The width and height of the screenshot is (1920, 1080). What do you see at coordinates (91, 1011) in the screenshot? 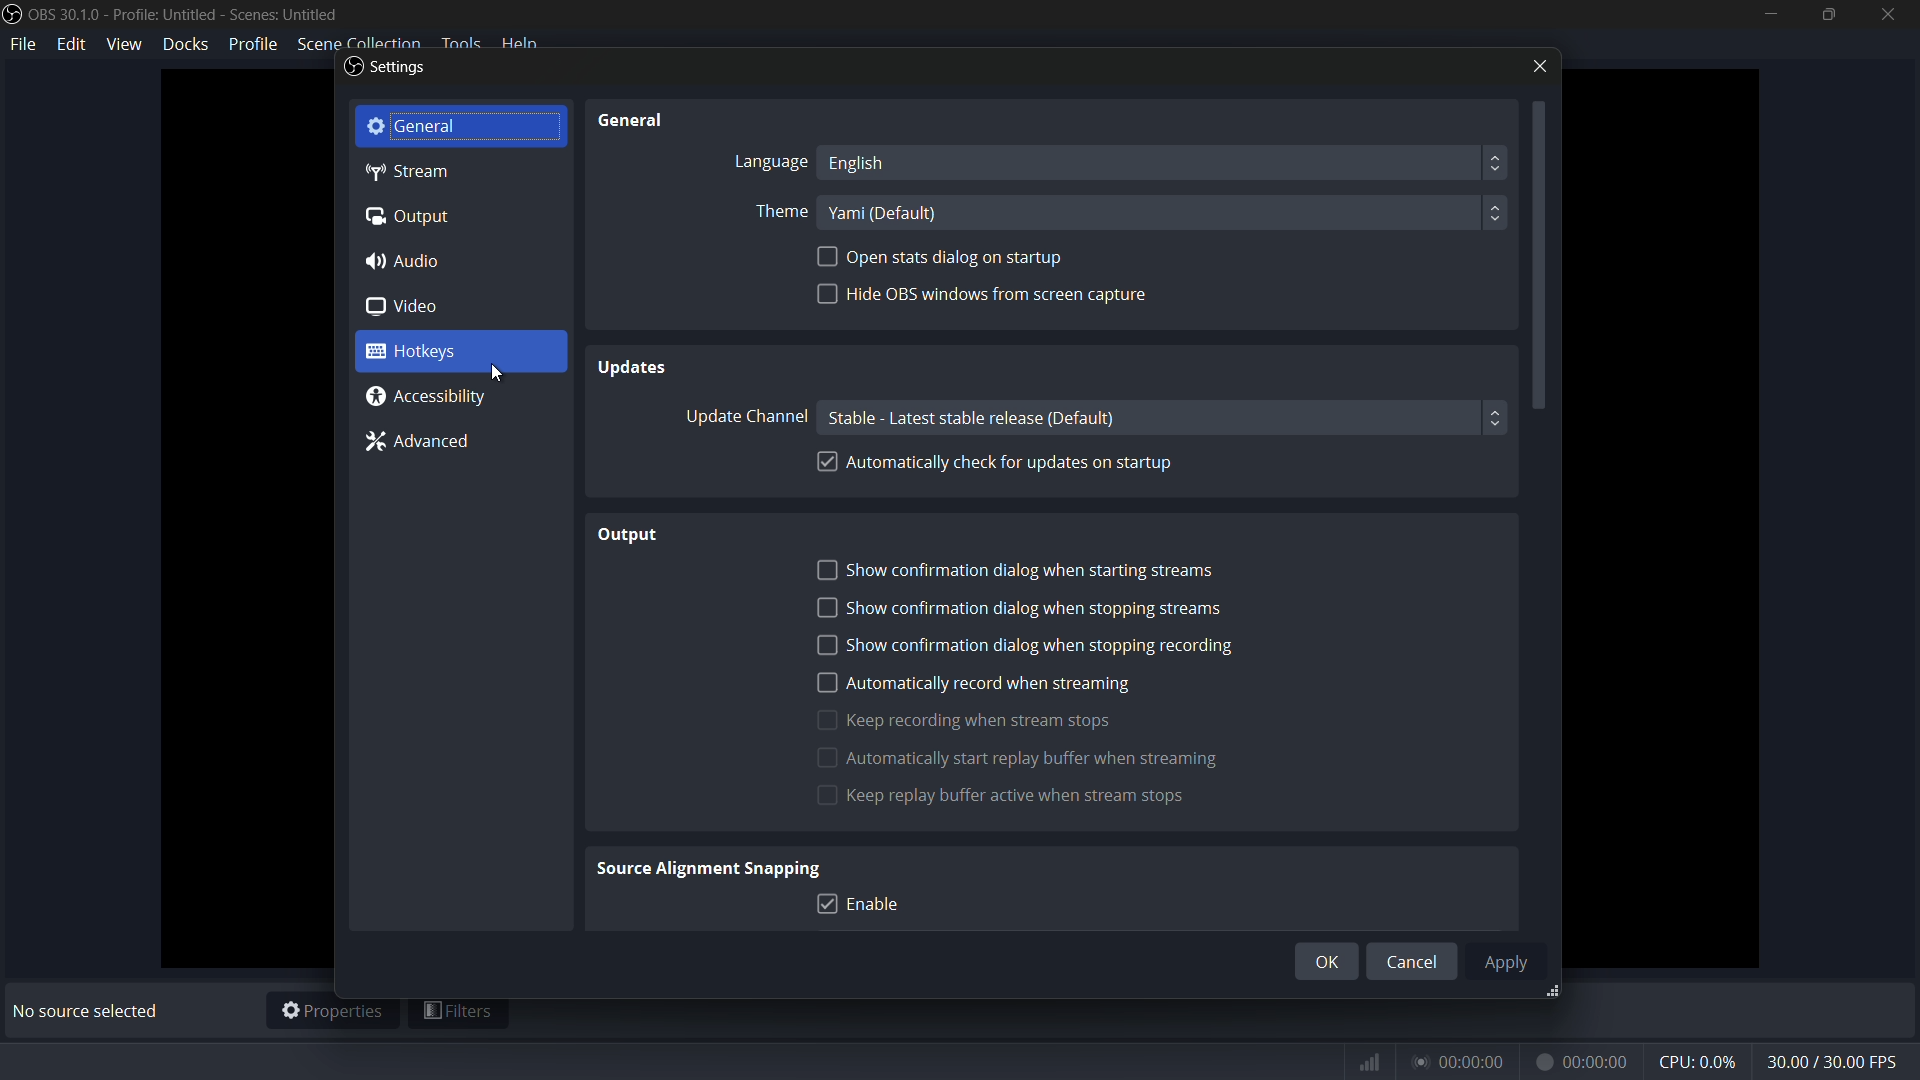
I see `No source selected` at bounding box center [91, 1011].